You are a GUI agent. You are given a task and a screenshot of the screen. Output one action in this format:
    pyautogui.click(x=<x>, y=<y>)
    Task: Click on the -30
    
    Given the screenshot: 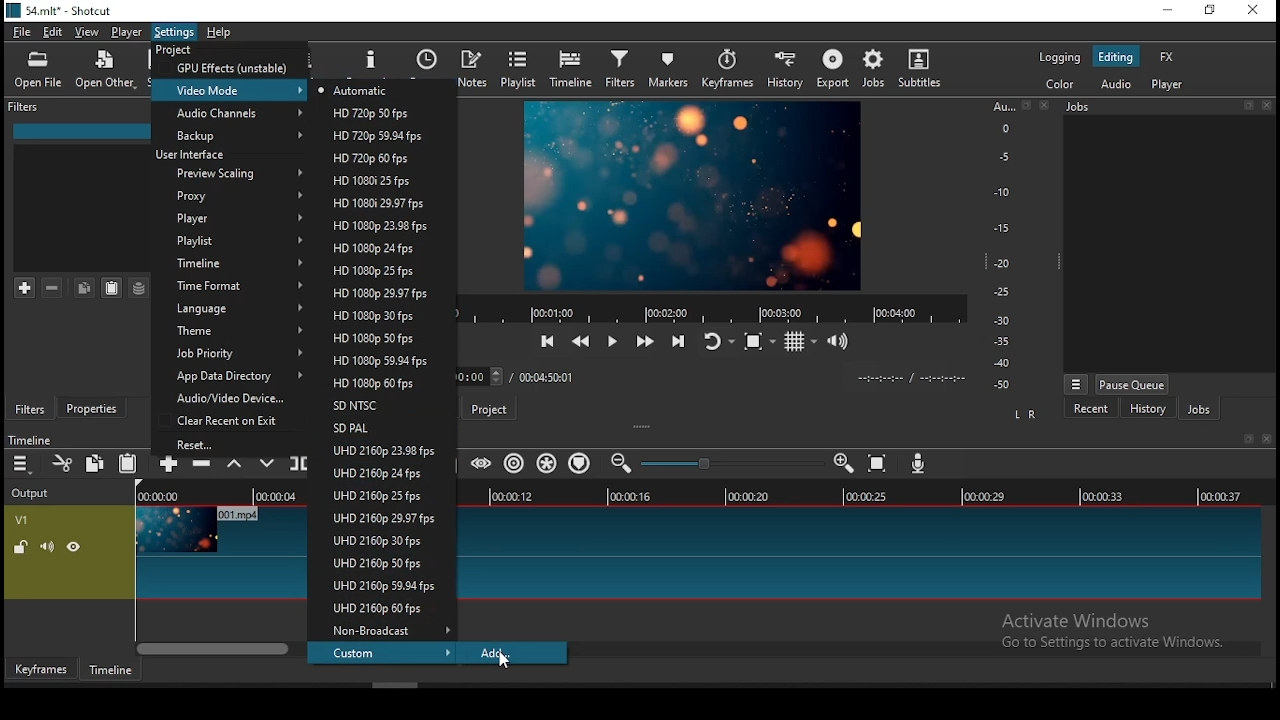 What is the action you would take?
    pyautogui.click(x=1005, y=320)
    